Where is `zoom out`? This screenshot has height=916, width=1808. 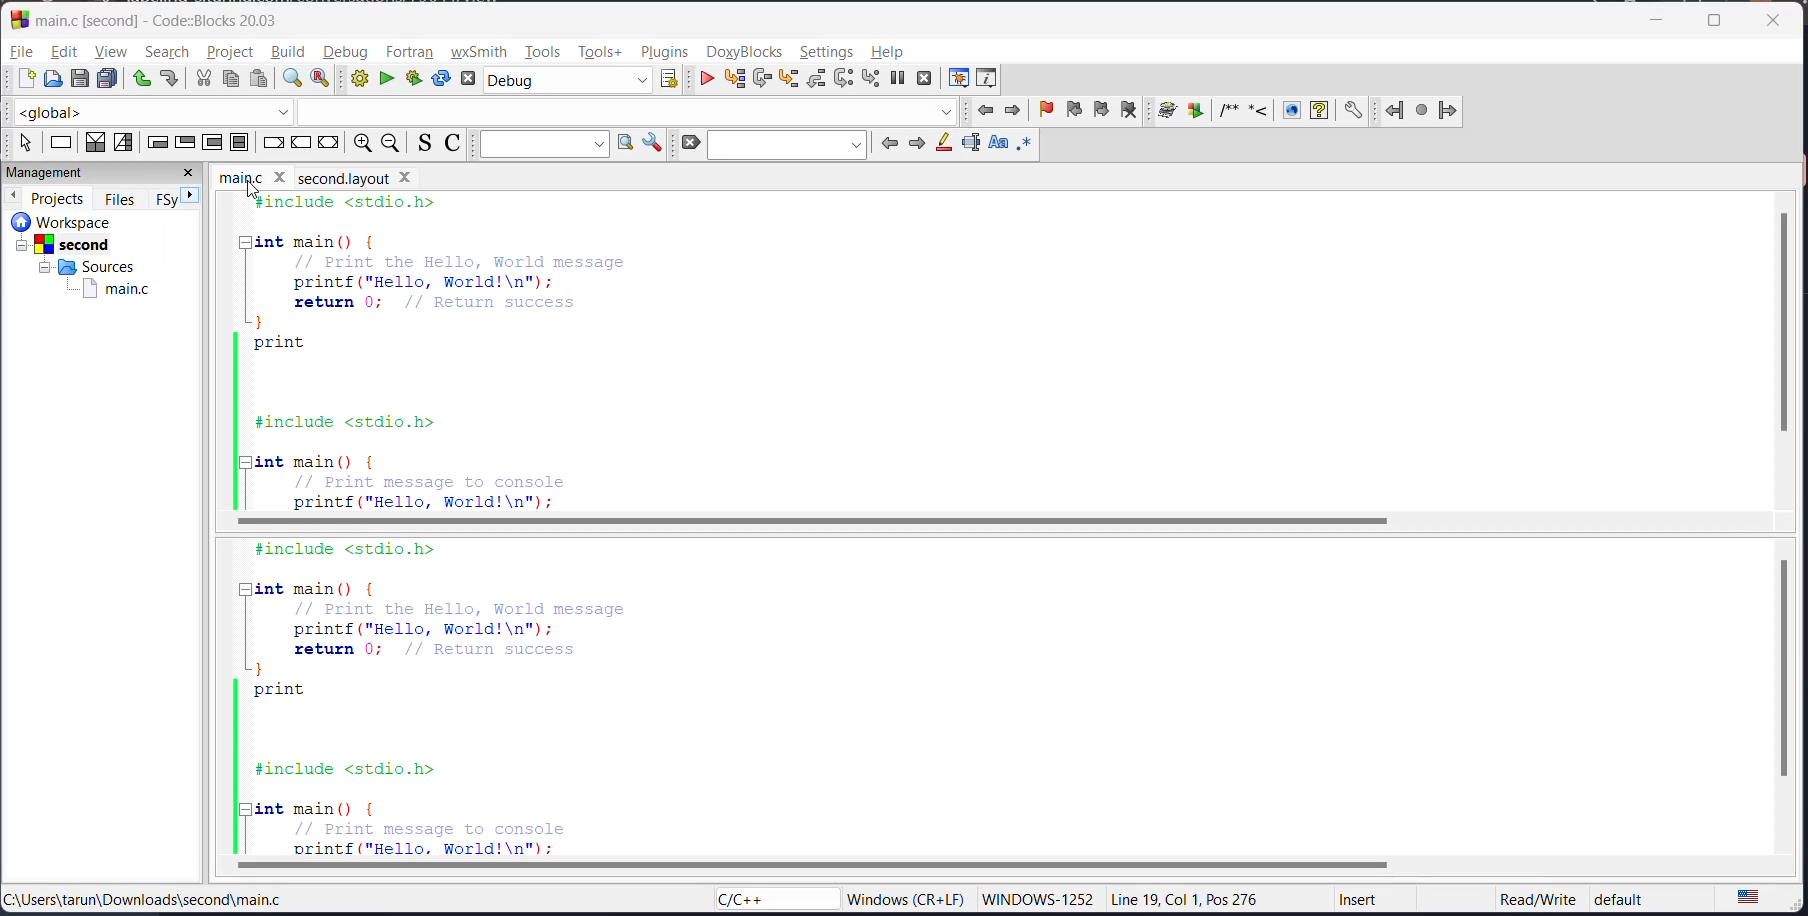 zoom out is located at coordinates (390, 143).